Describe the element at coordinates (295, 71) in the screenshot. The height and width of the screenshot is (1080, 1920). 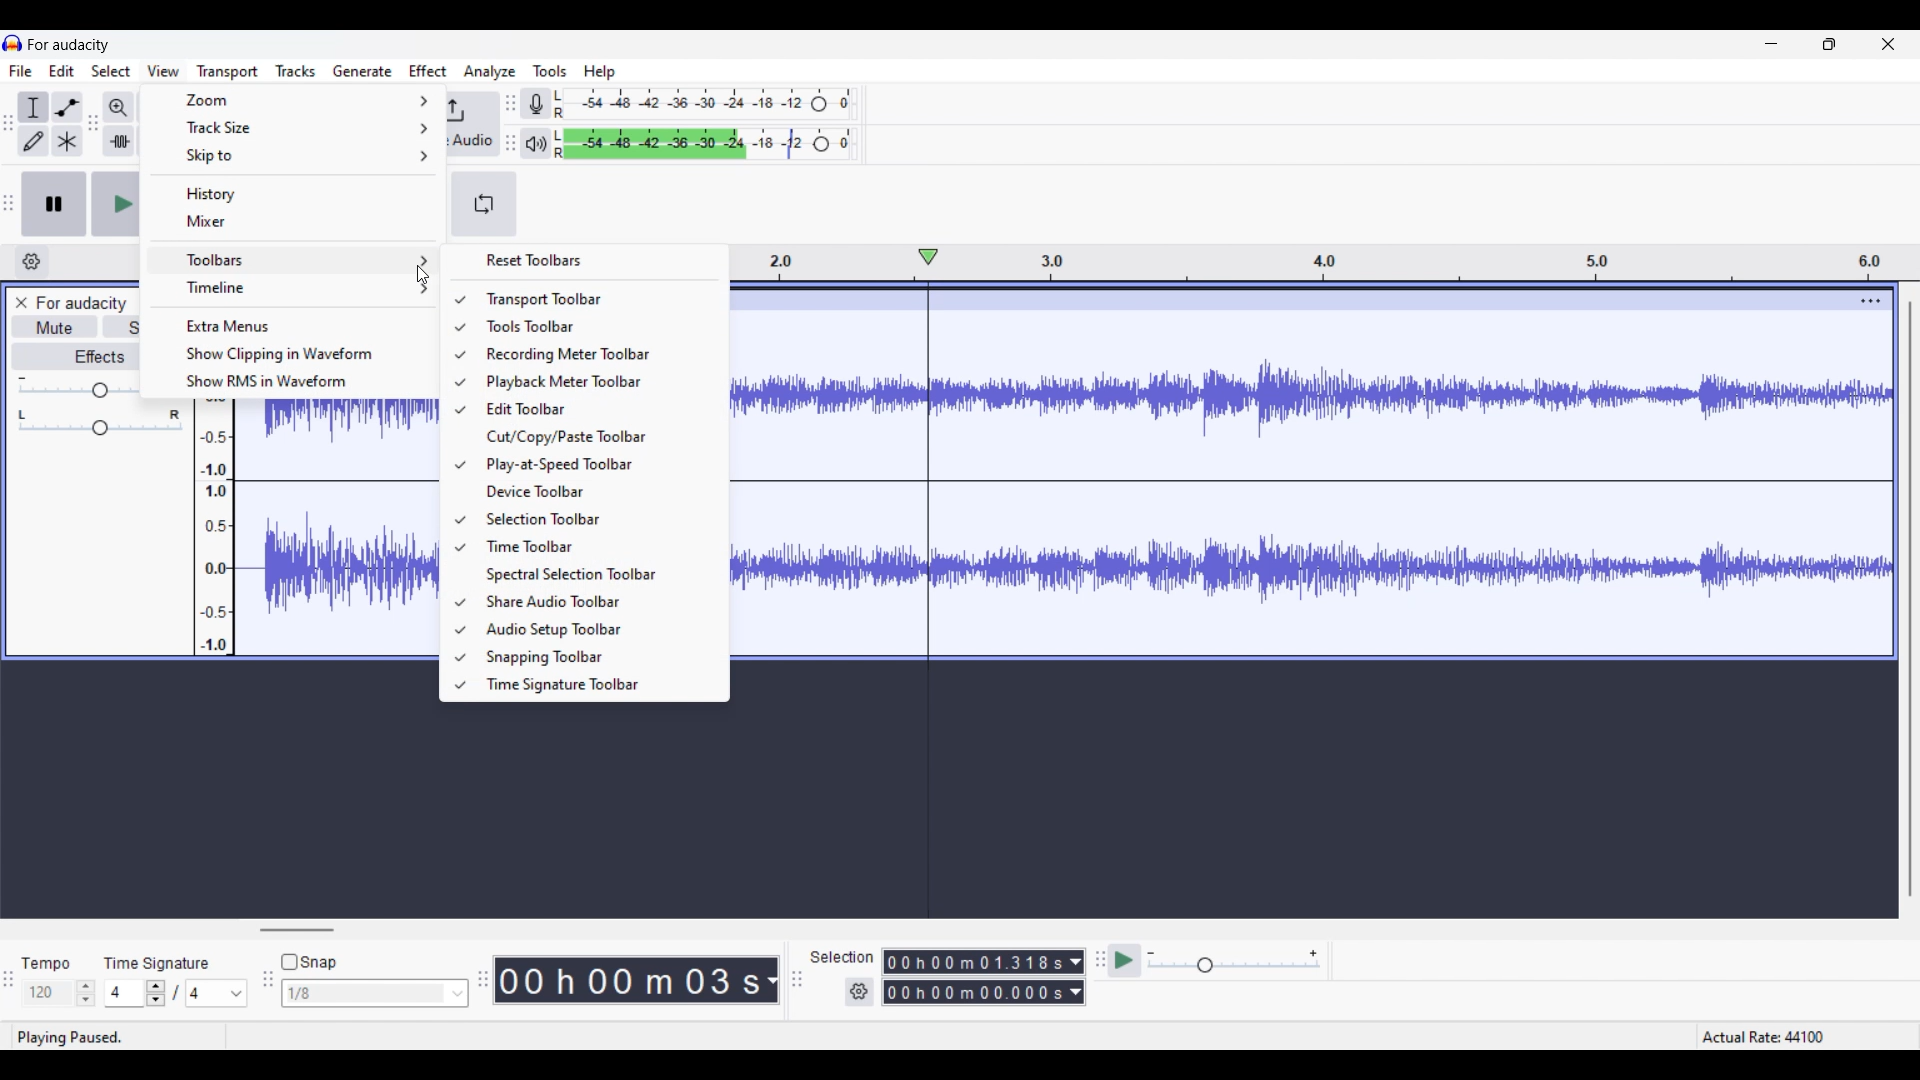
I see `Tracks menu` at that location.